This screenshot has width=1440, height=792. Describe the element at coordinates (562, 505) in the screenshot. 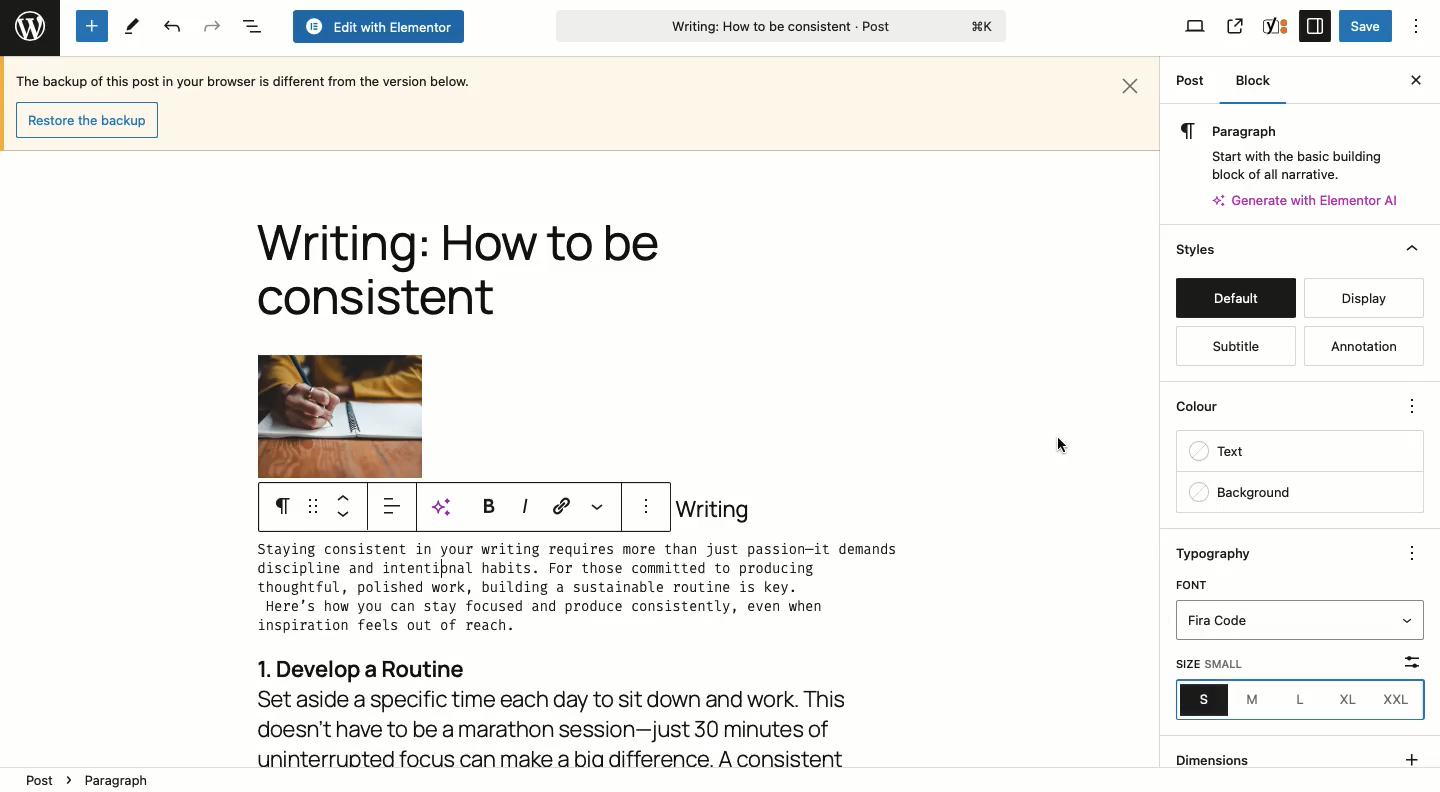

I see `Link` at that location.